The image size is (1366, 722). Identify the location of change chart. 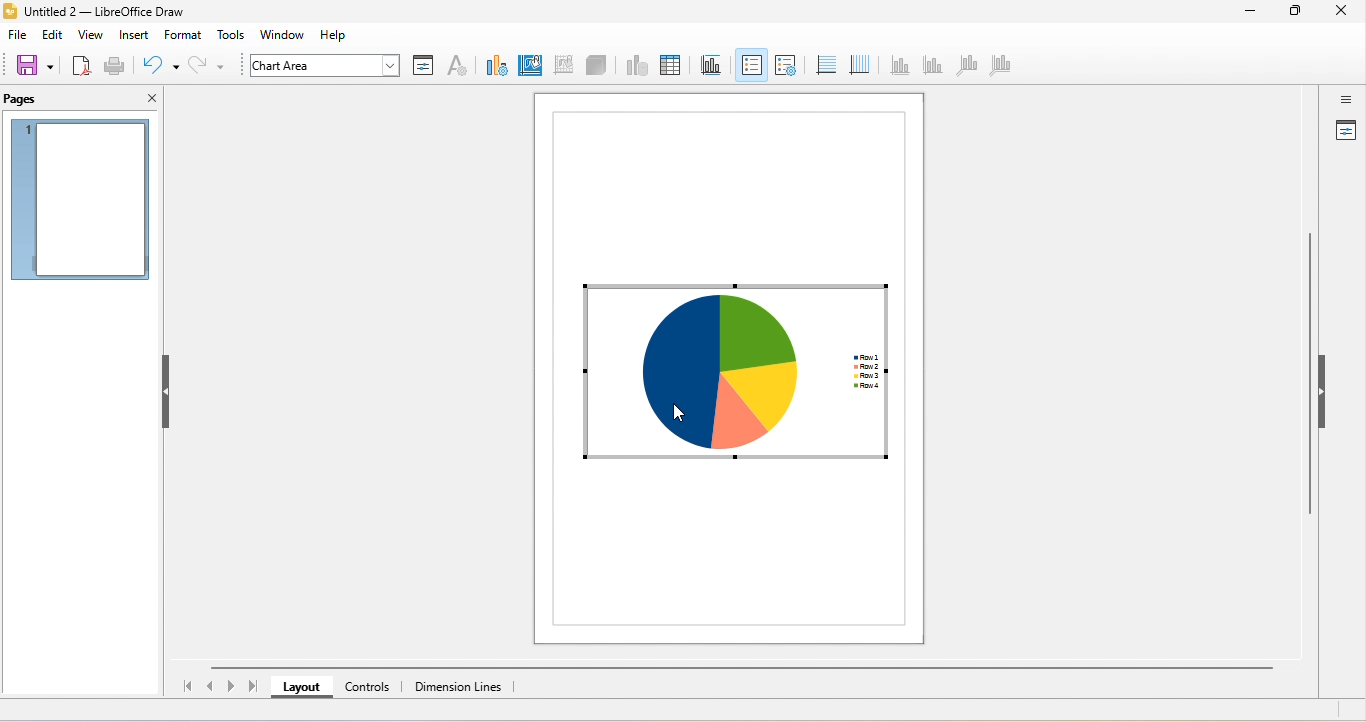
(493, 65).